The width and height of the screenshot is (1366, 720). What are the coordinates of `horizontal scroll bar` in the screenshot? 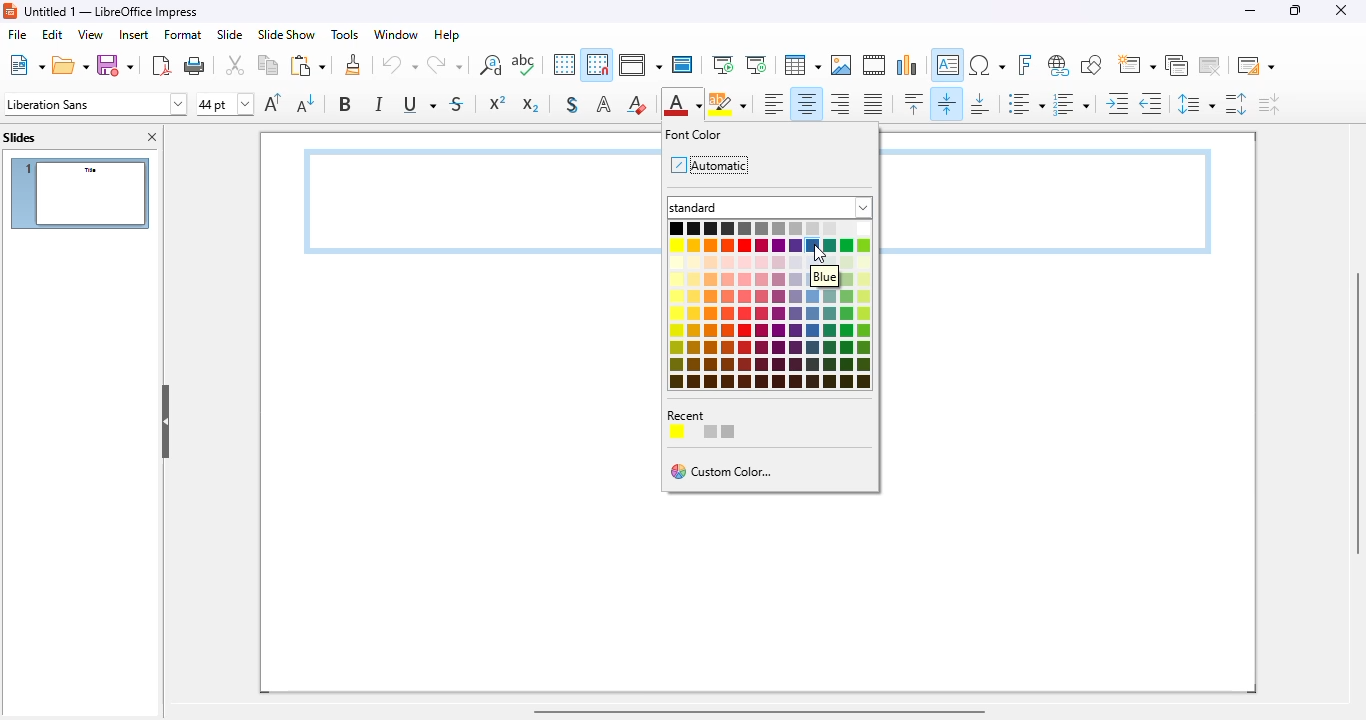 It's located at (759, 711).